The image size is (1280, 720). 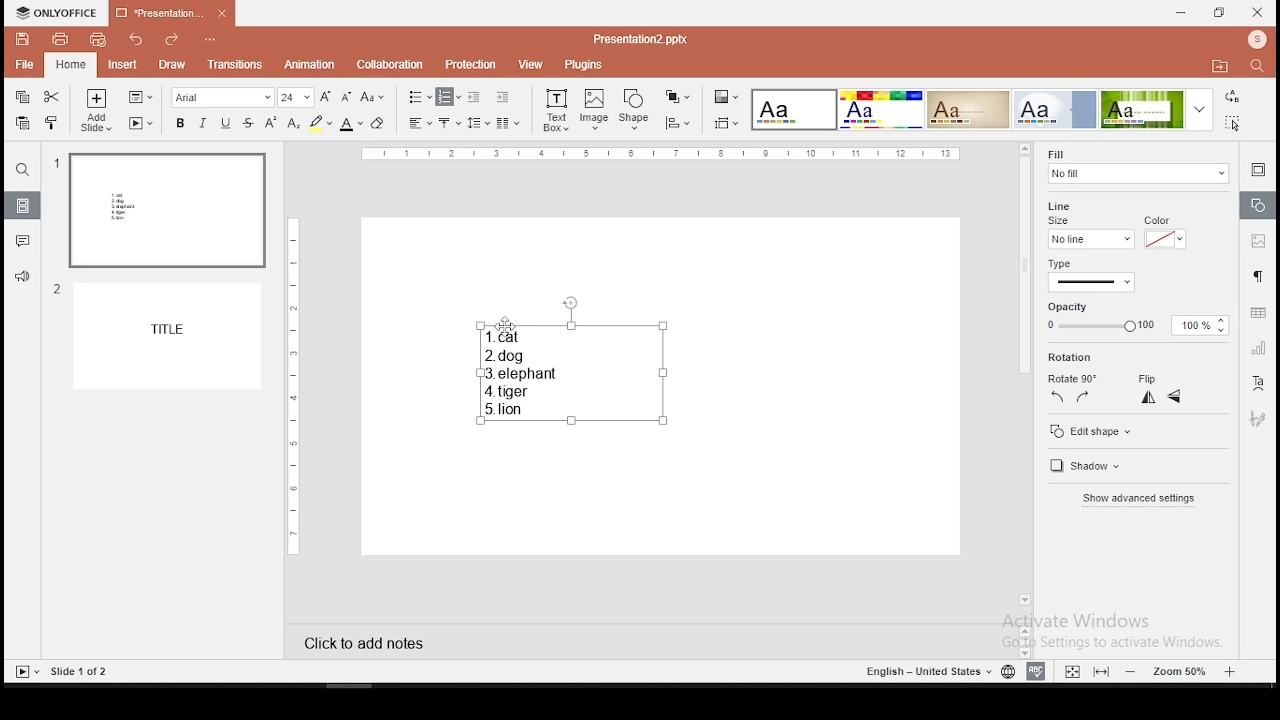 I want to click on flip vertical, so click(x=1147, y=398).